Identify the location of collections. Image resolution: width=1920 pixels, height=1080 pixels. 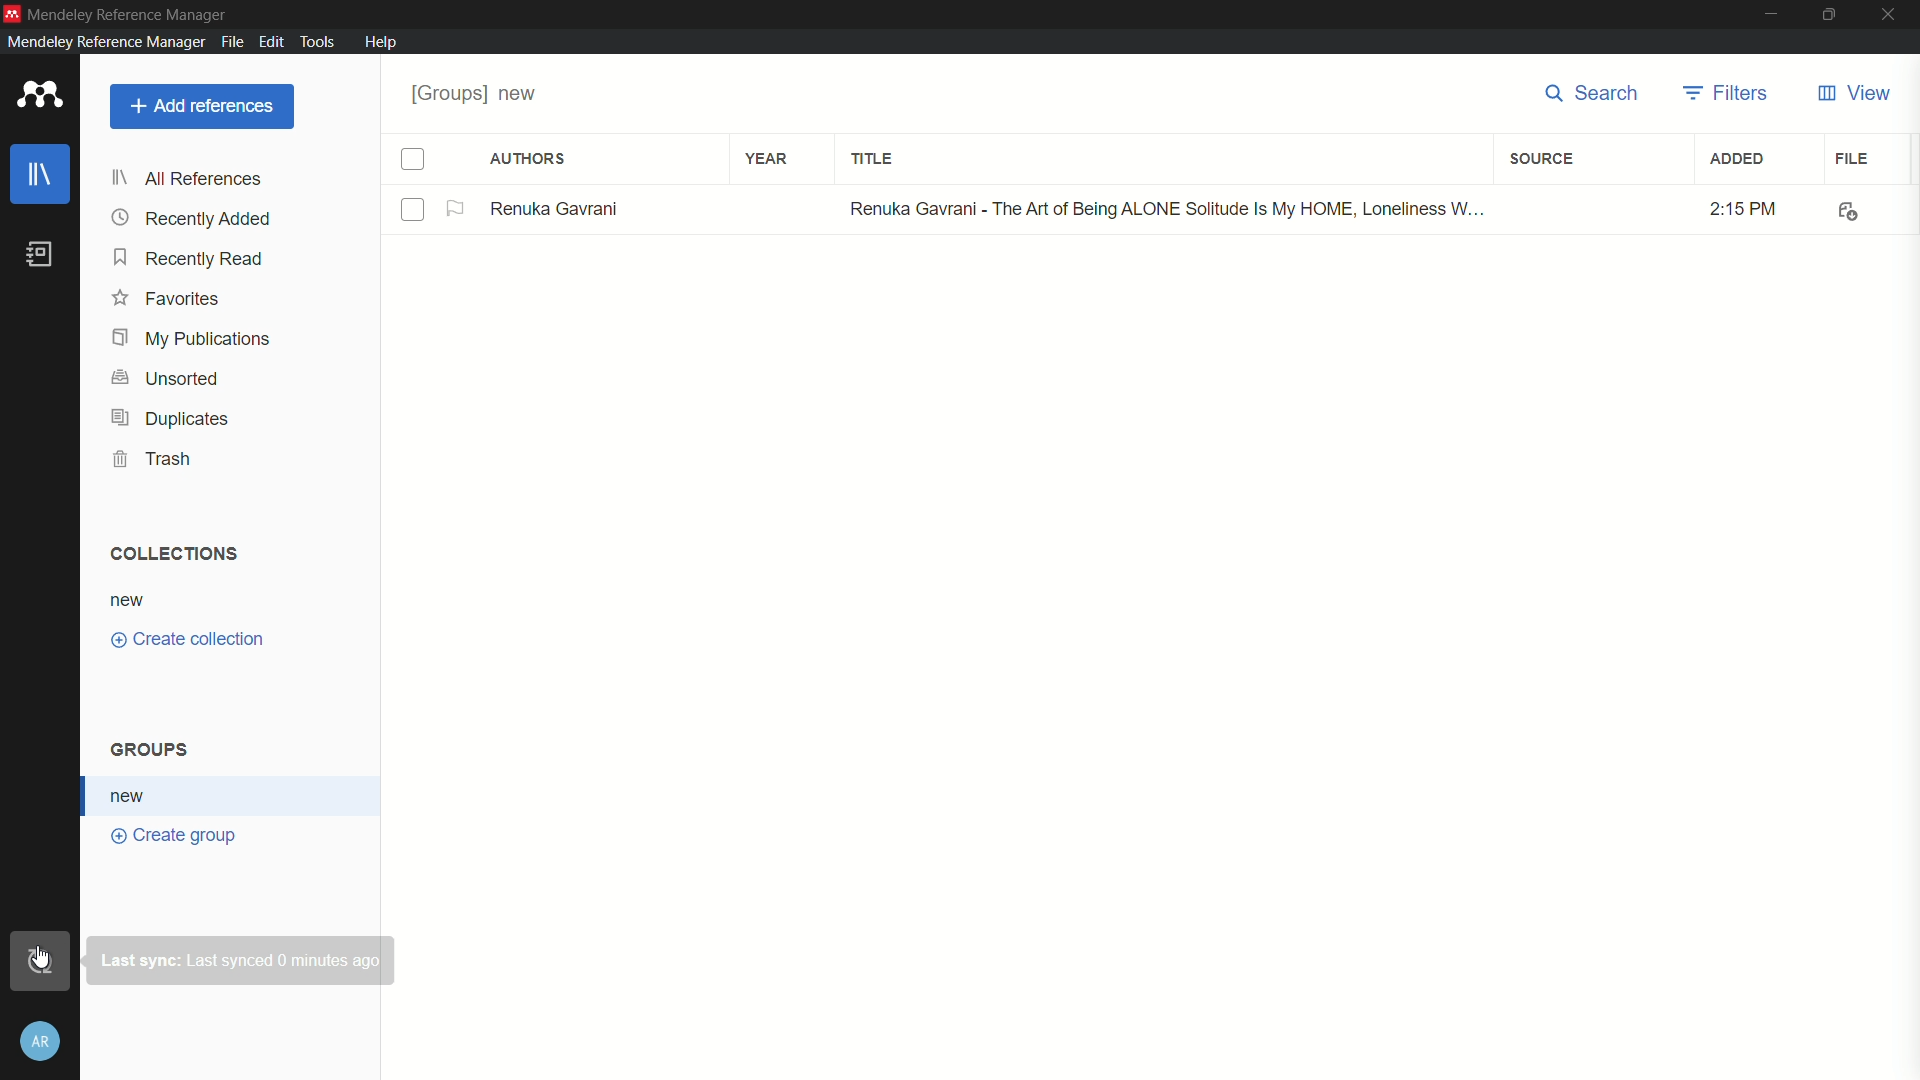
(176, 555).